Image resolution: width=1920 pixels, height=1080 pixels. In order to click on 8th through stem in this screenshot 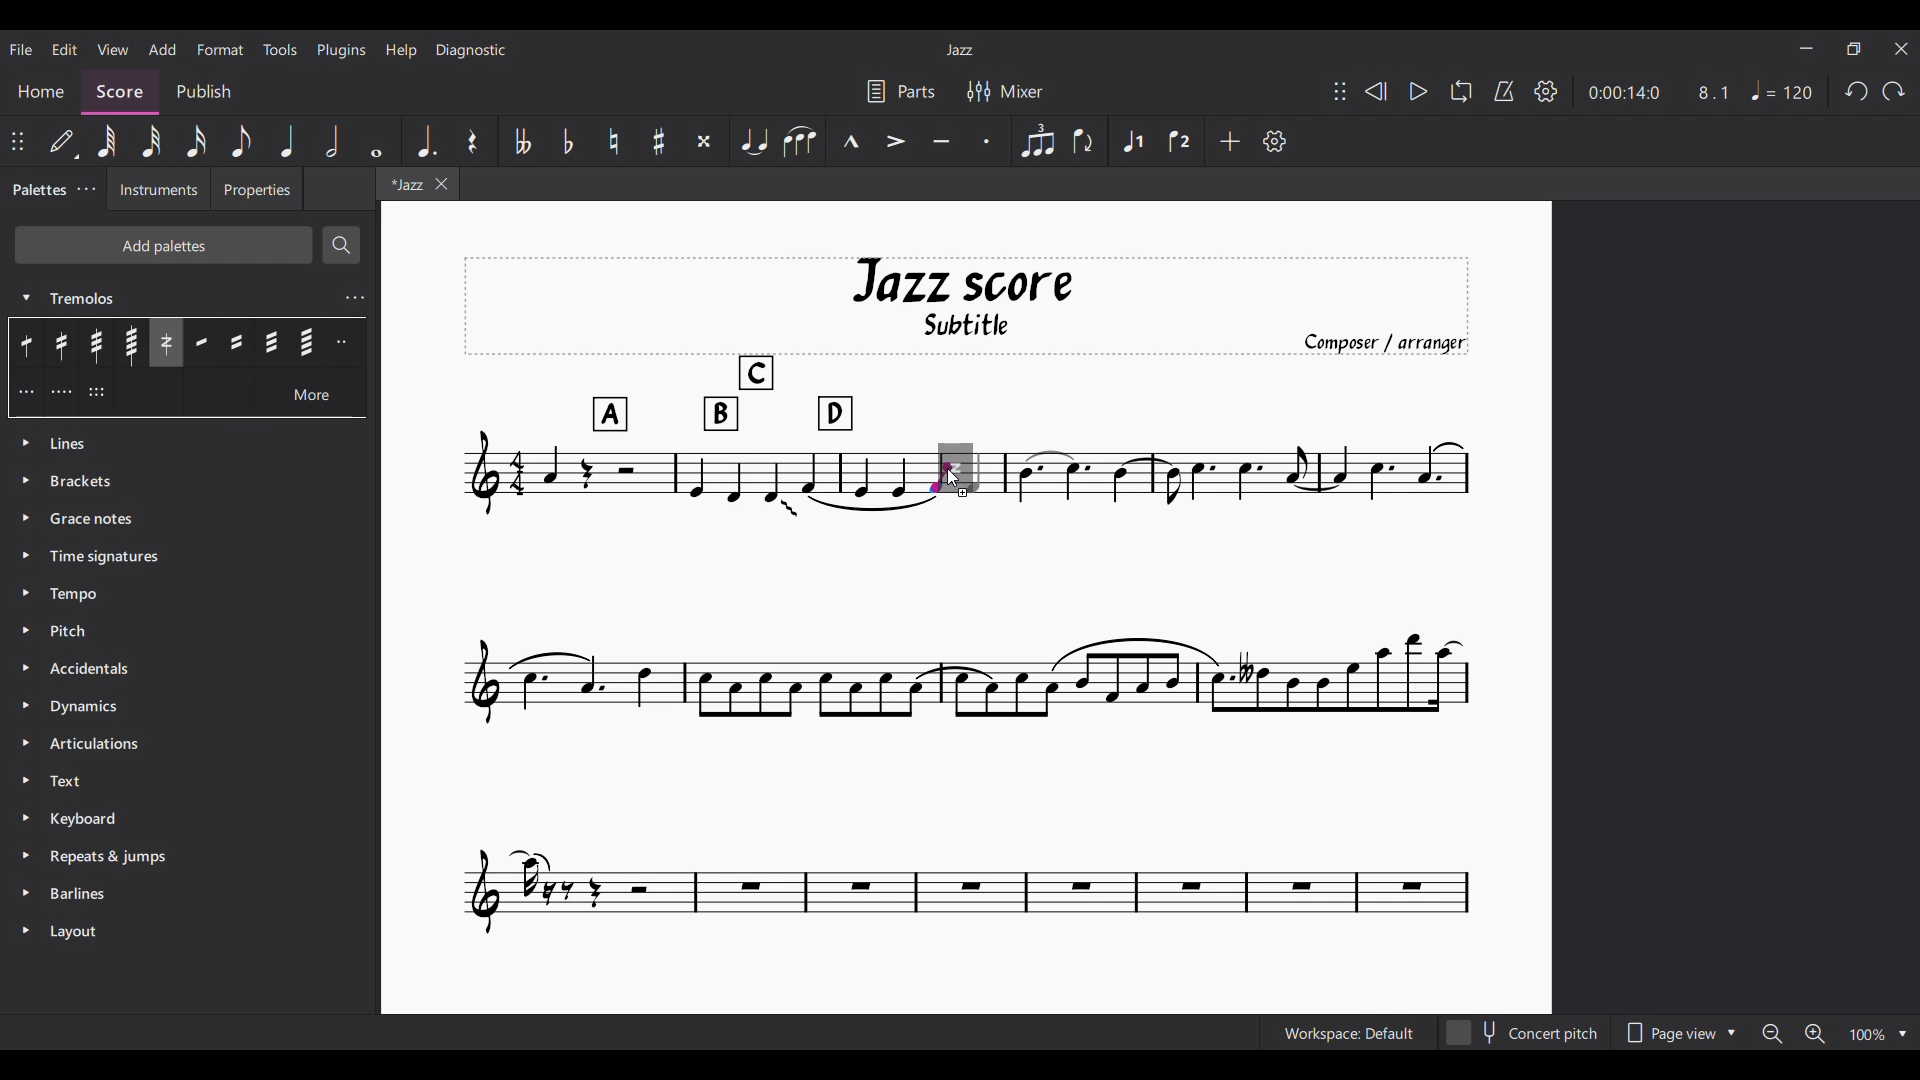, I will do `click(29, 342)`.